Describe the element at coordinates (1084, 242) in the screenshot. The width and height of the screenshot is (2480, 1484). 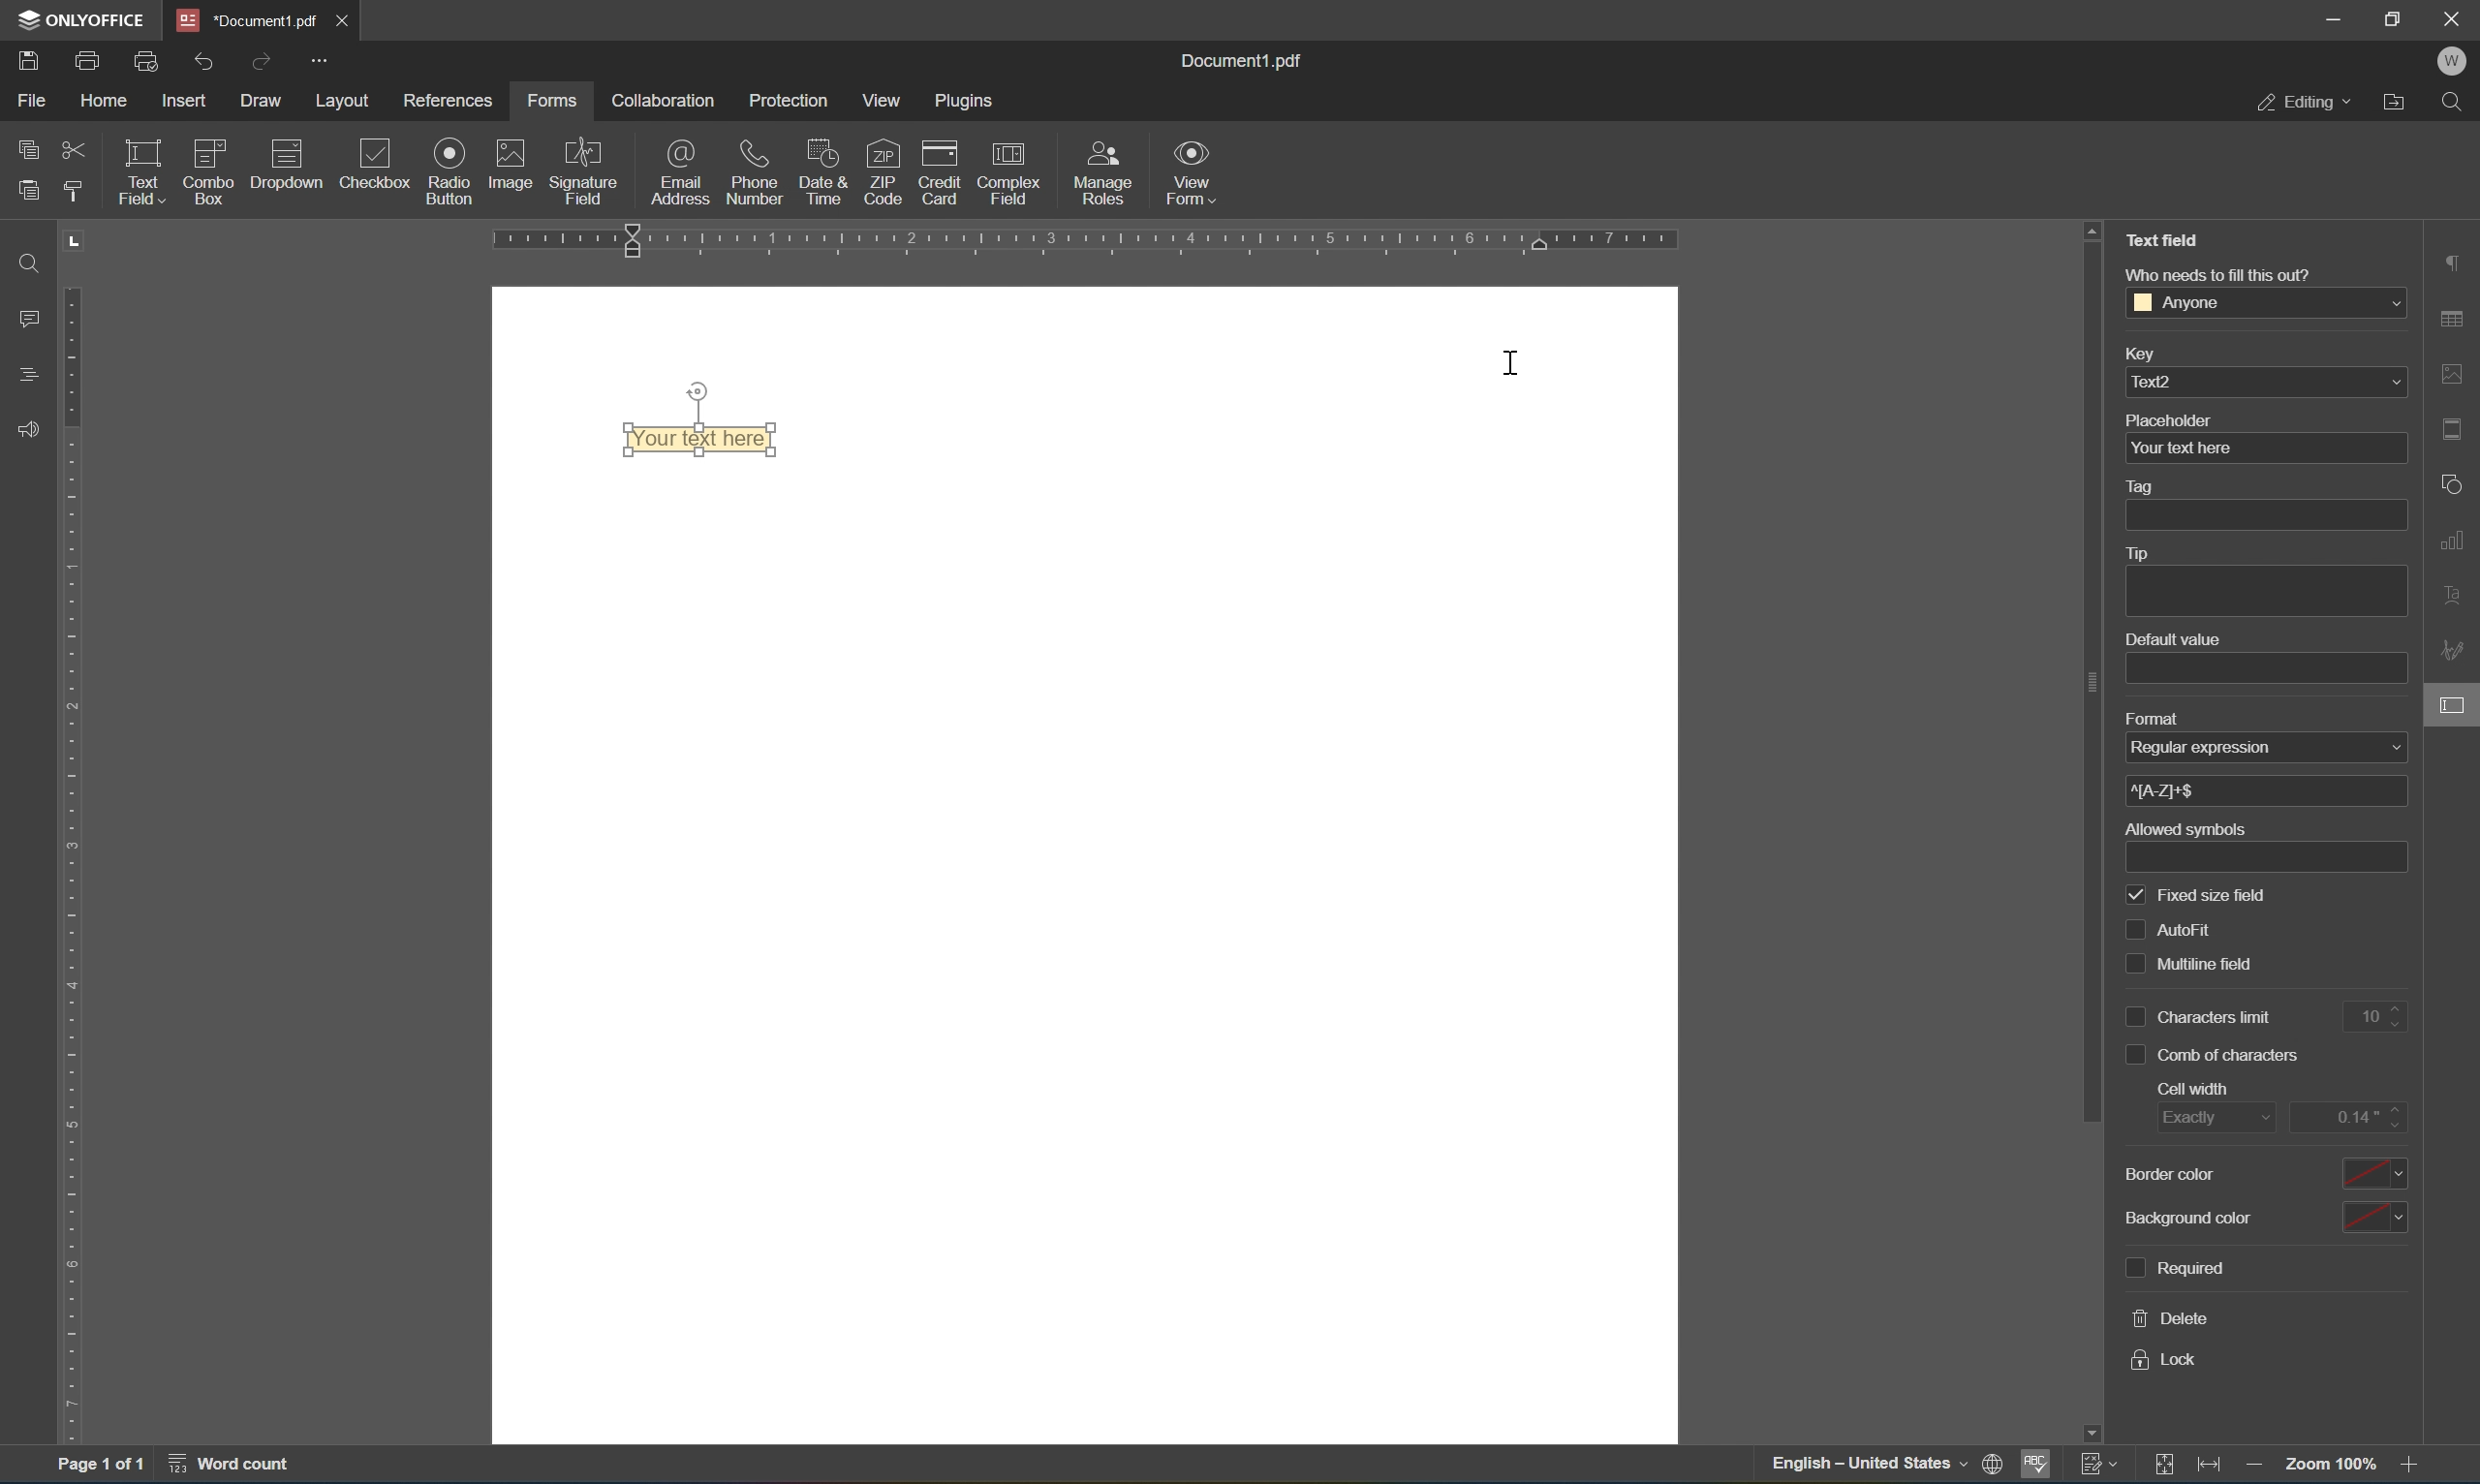
I see `ruler` at that location.